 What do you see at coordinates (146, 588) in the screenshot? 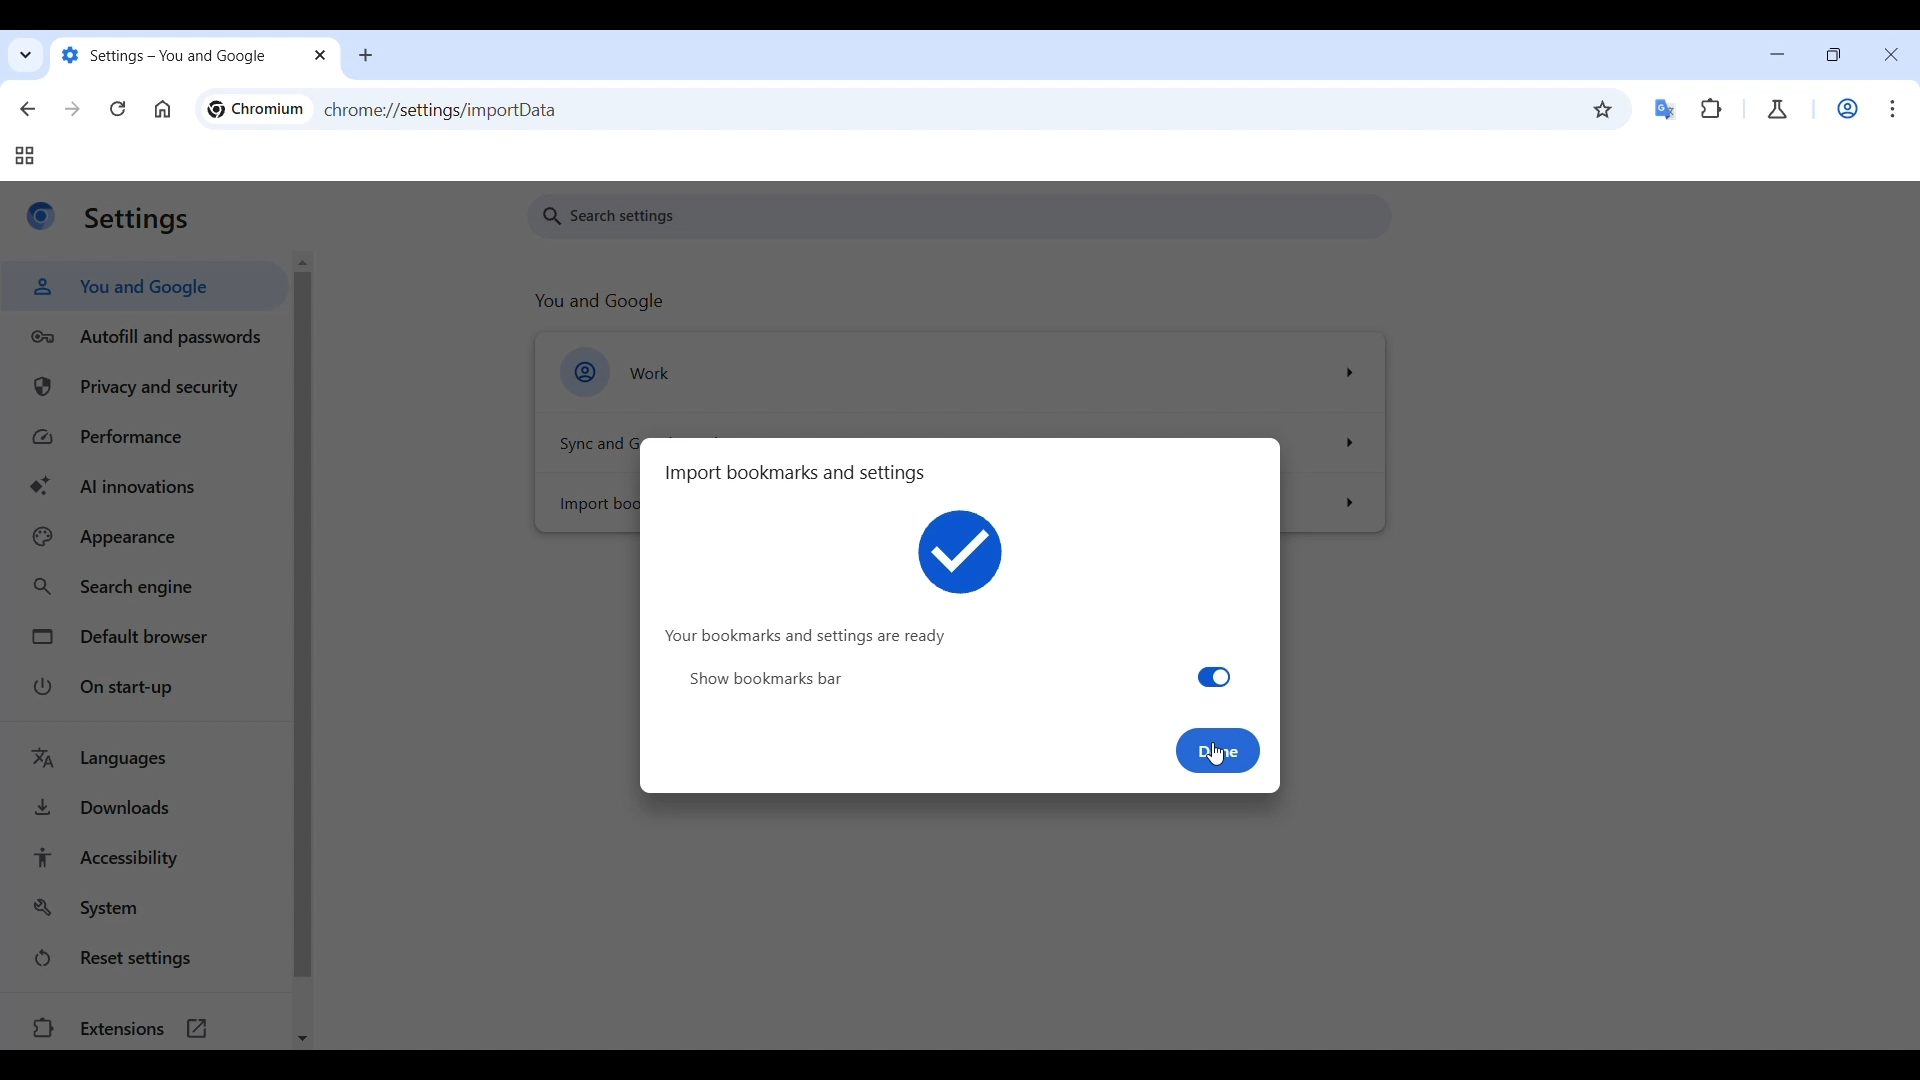
I see `Search engine` at bounding box center [146, 588].